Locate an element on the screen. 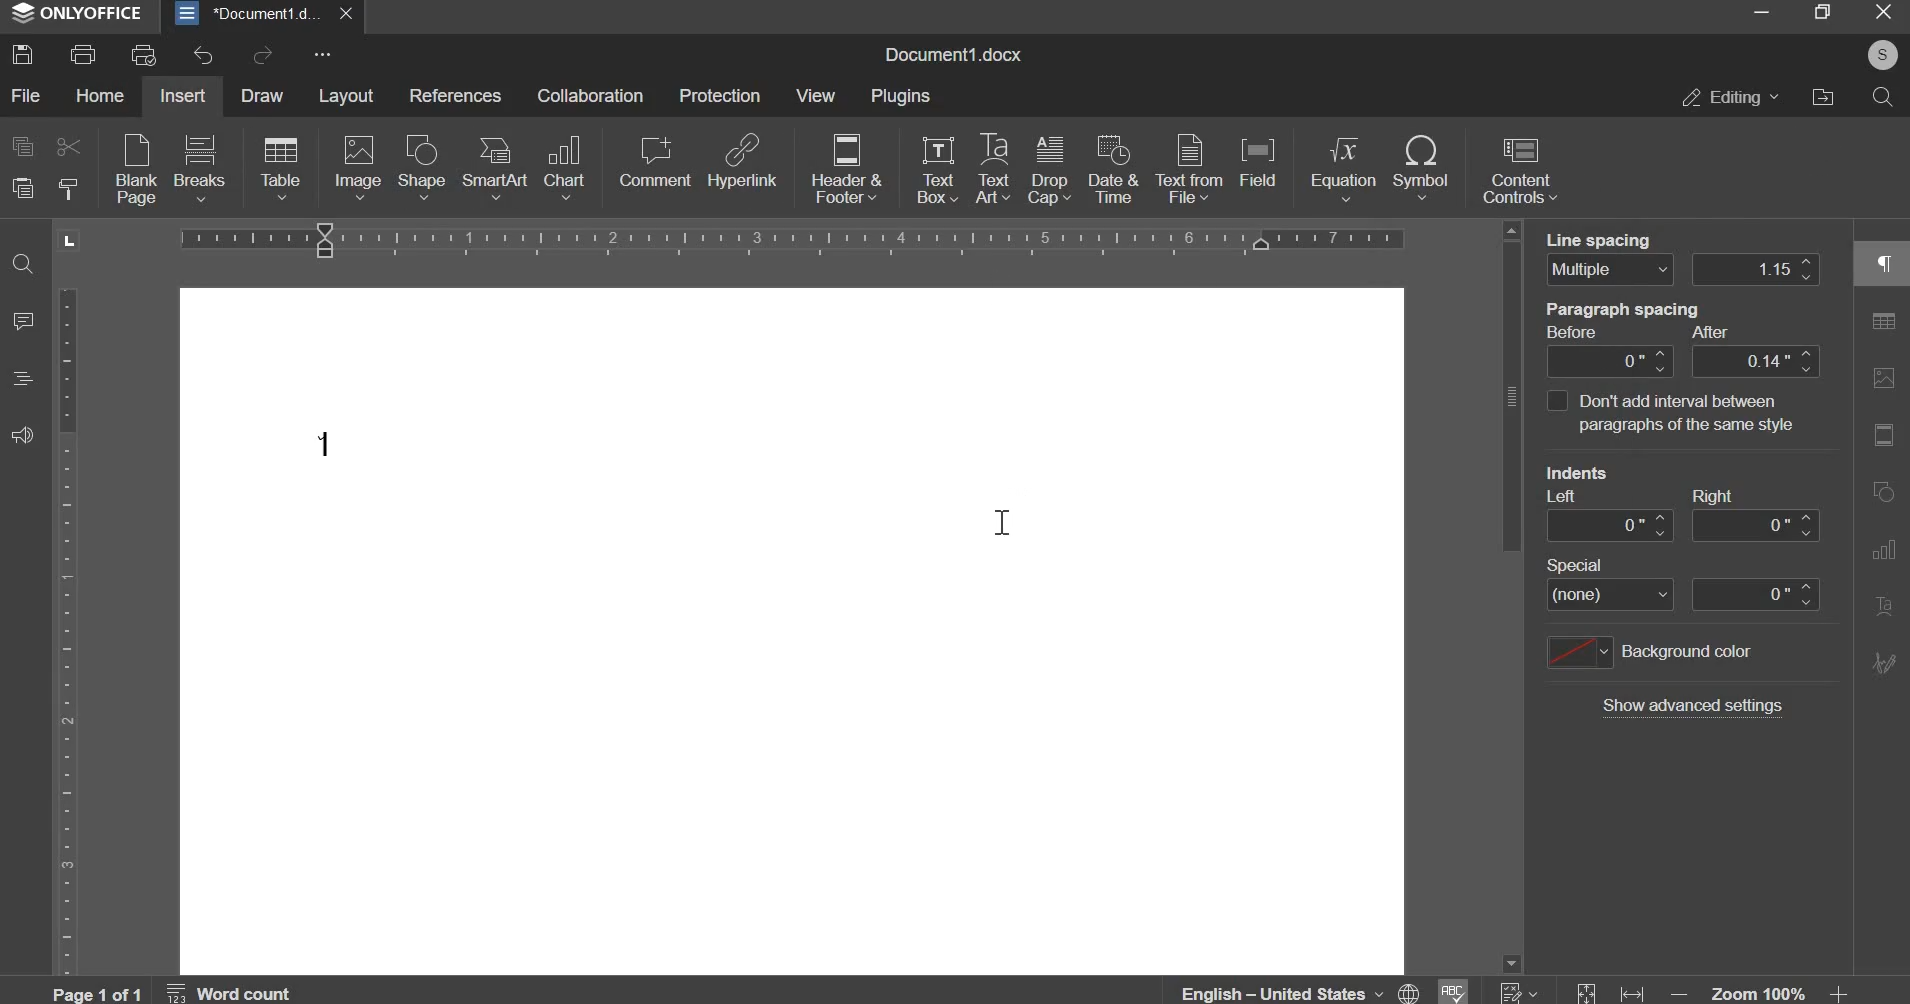 This screenshot has width=1910, height=1004. home is located at coordinates (99, 95).